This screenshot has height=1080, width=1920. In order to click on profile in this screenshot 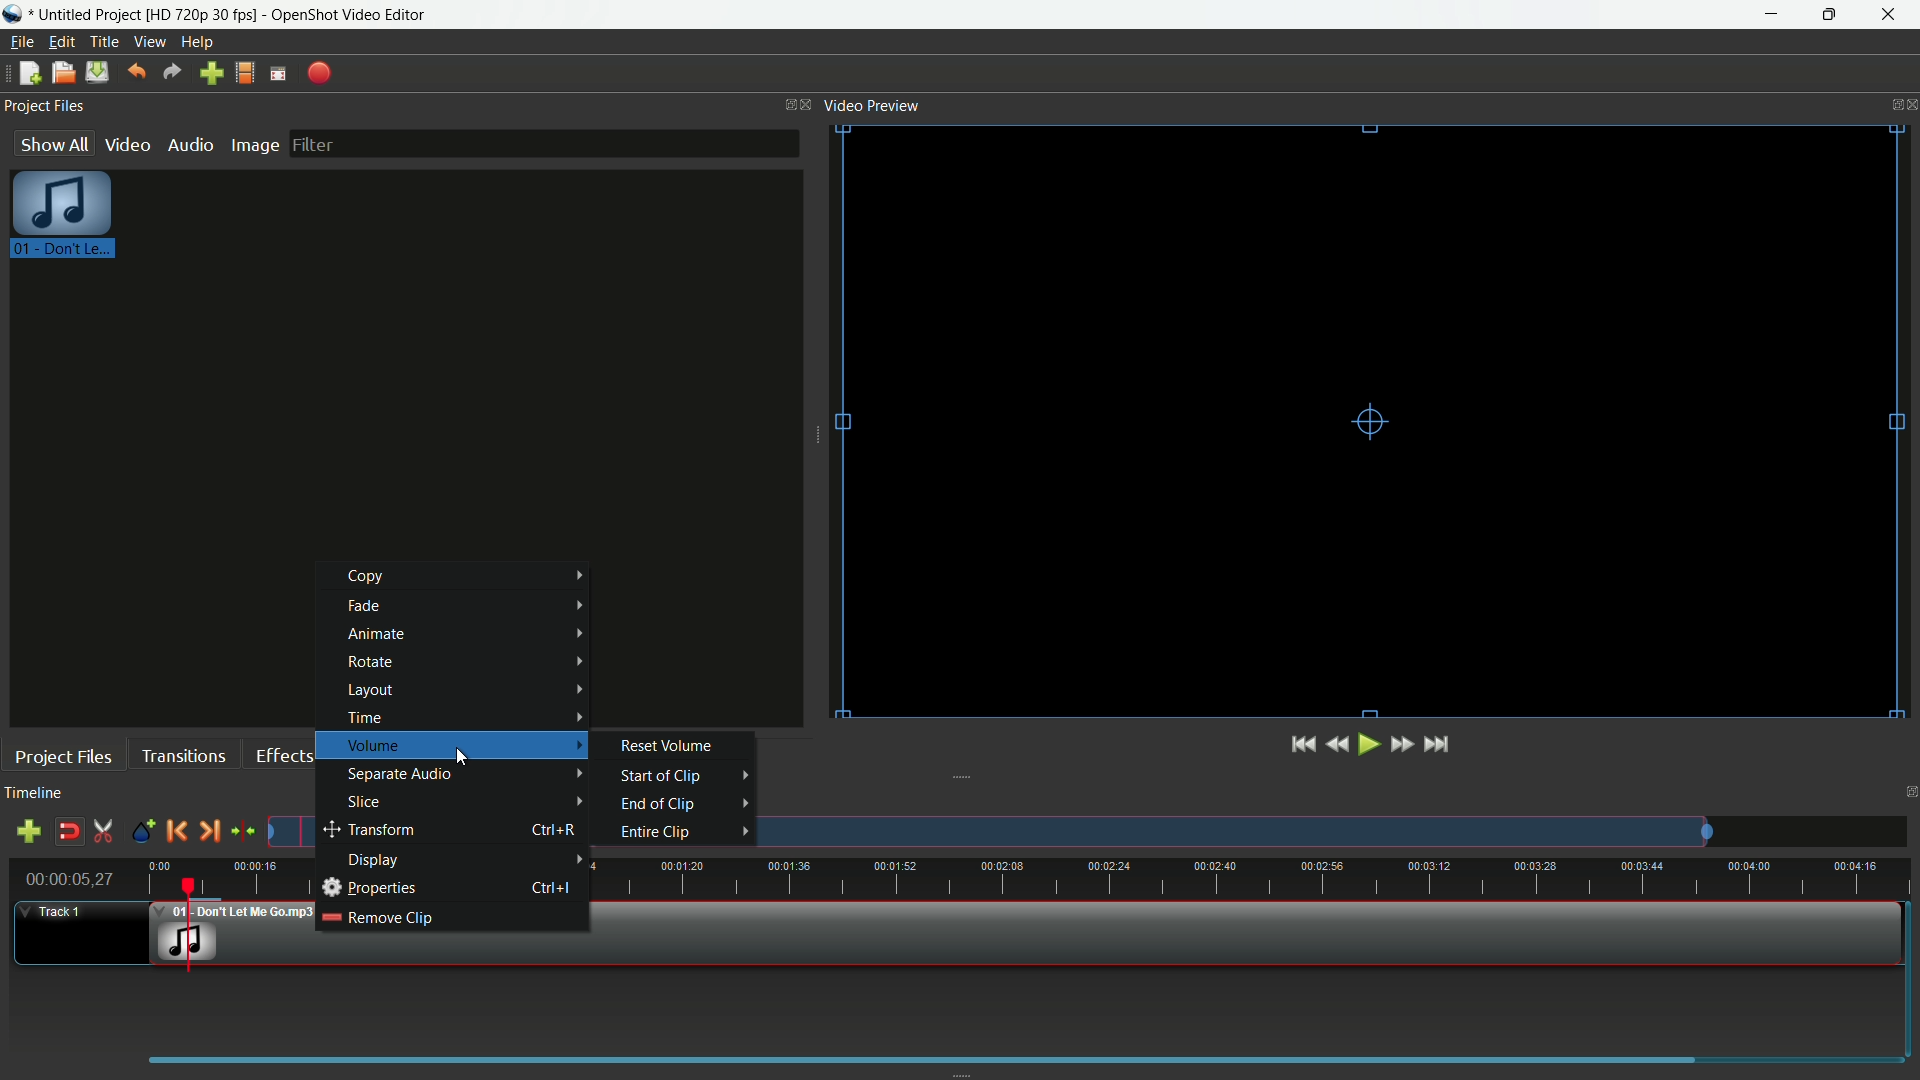, I will do `click(246, 74)`.